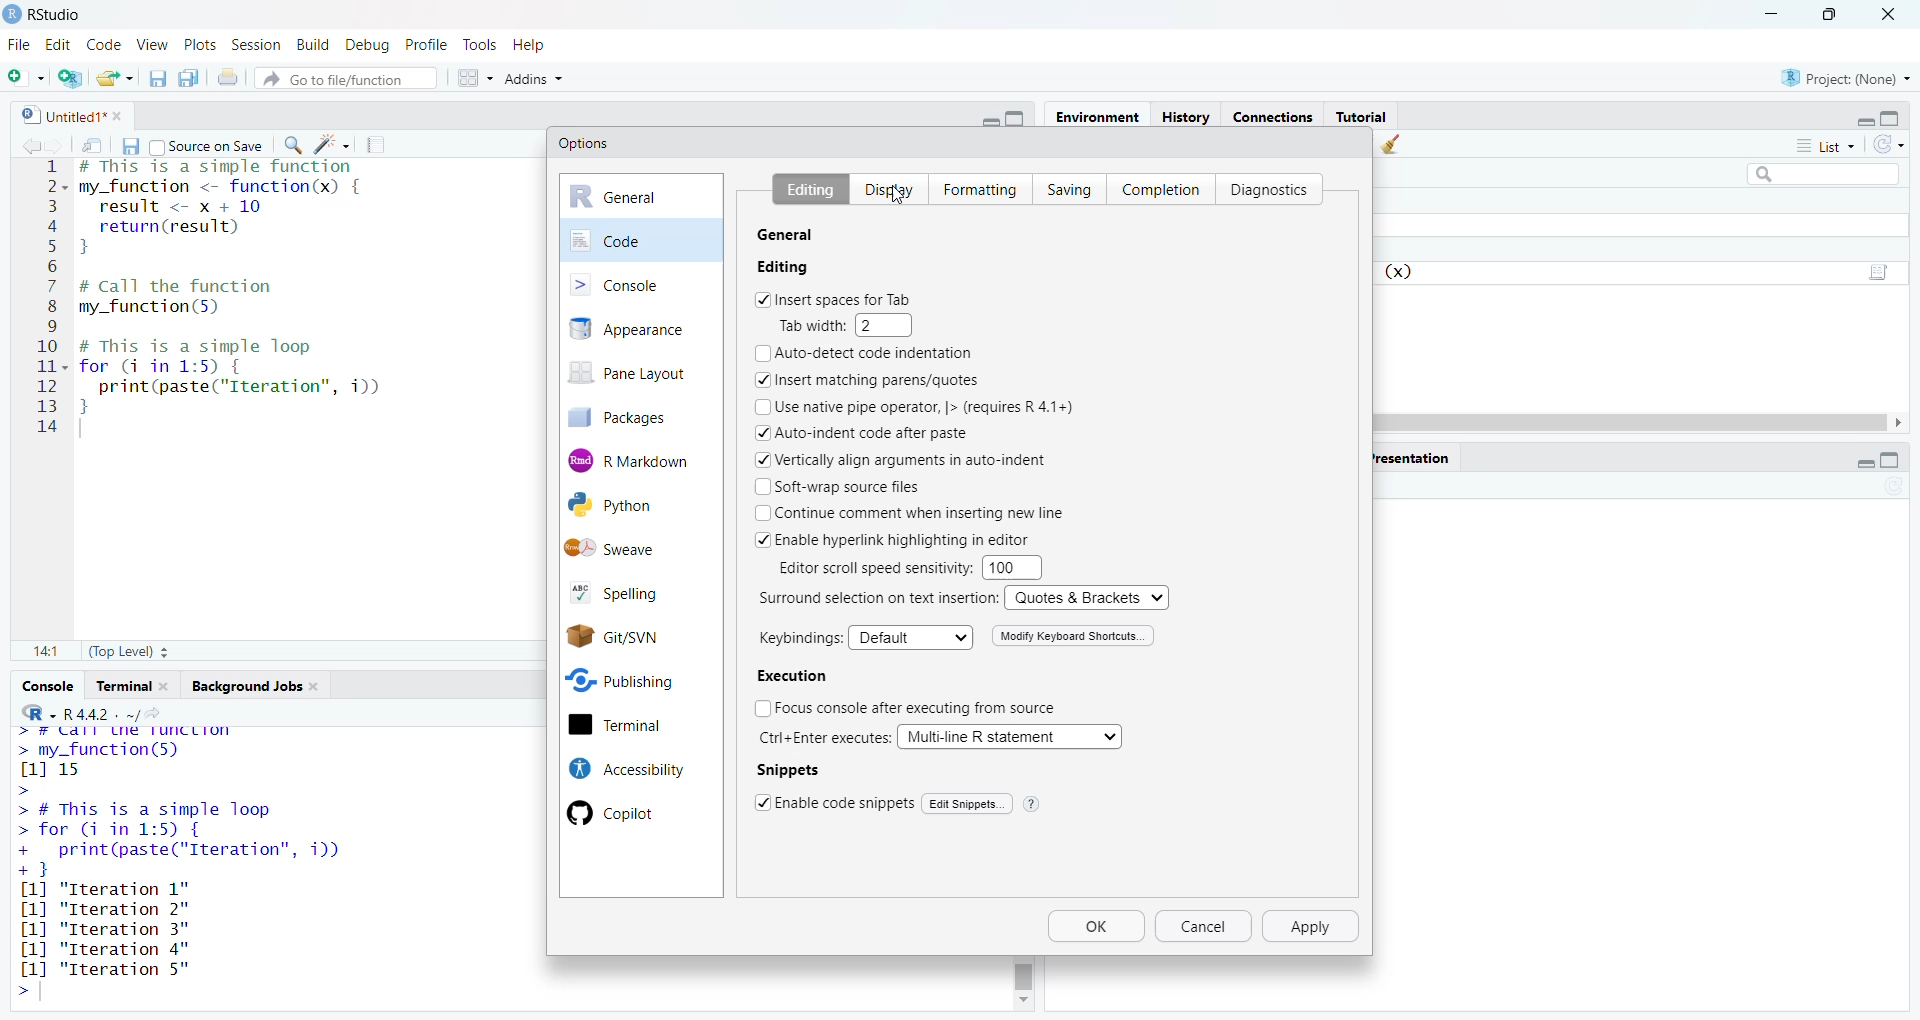 The image size is (1920, 1020). I want to click on code of a simple loop, so click(238, 376).